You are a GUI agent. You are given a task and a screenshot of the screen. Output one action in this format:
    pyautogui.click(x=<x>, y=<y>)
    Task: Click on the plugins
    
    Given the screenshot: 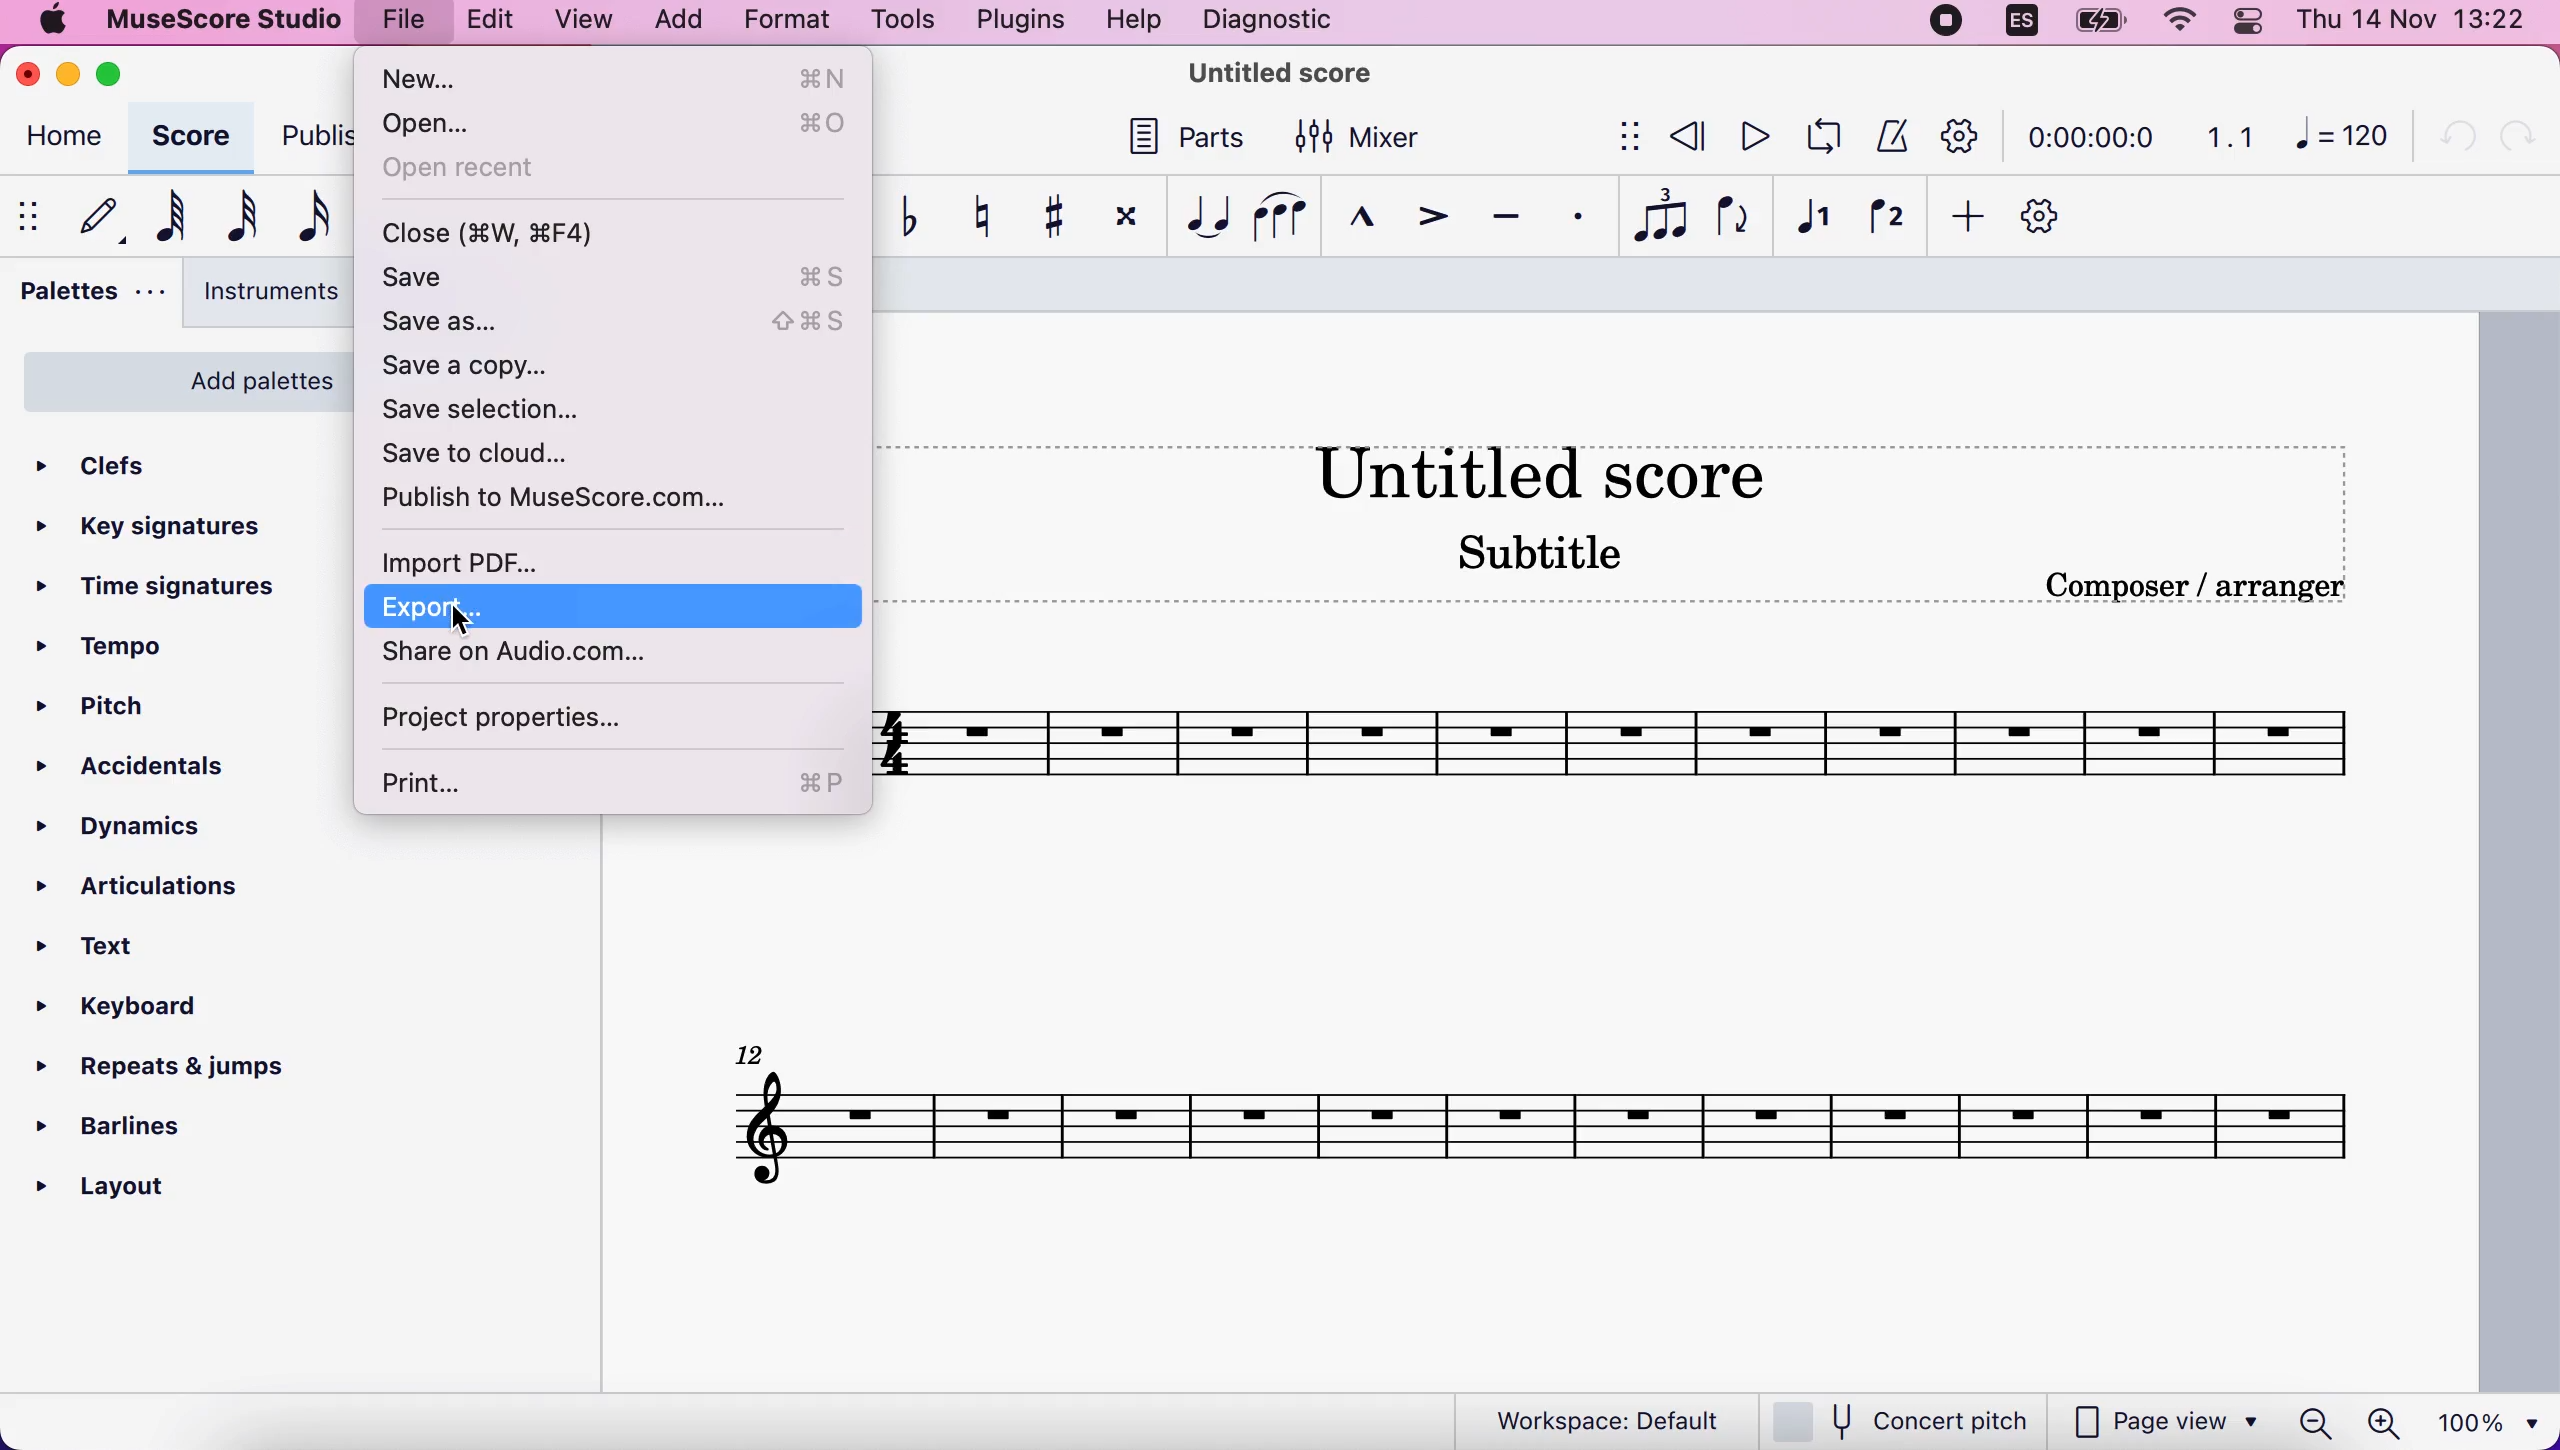 What is the action you would take?
    pyautogui.click(x=1011, y=22)
    